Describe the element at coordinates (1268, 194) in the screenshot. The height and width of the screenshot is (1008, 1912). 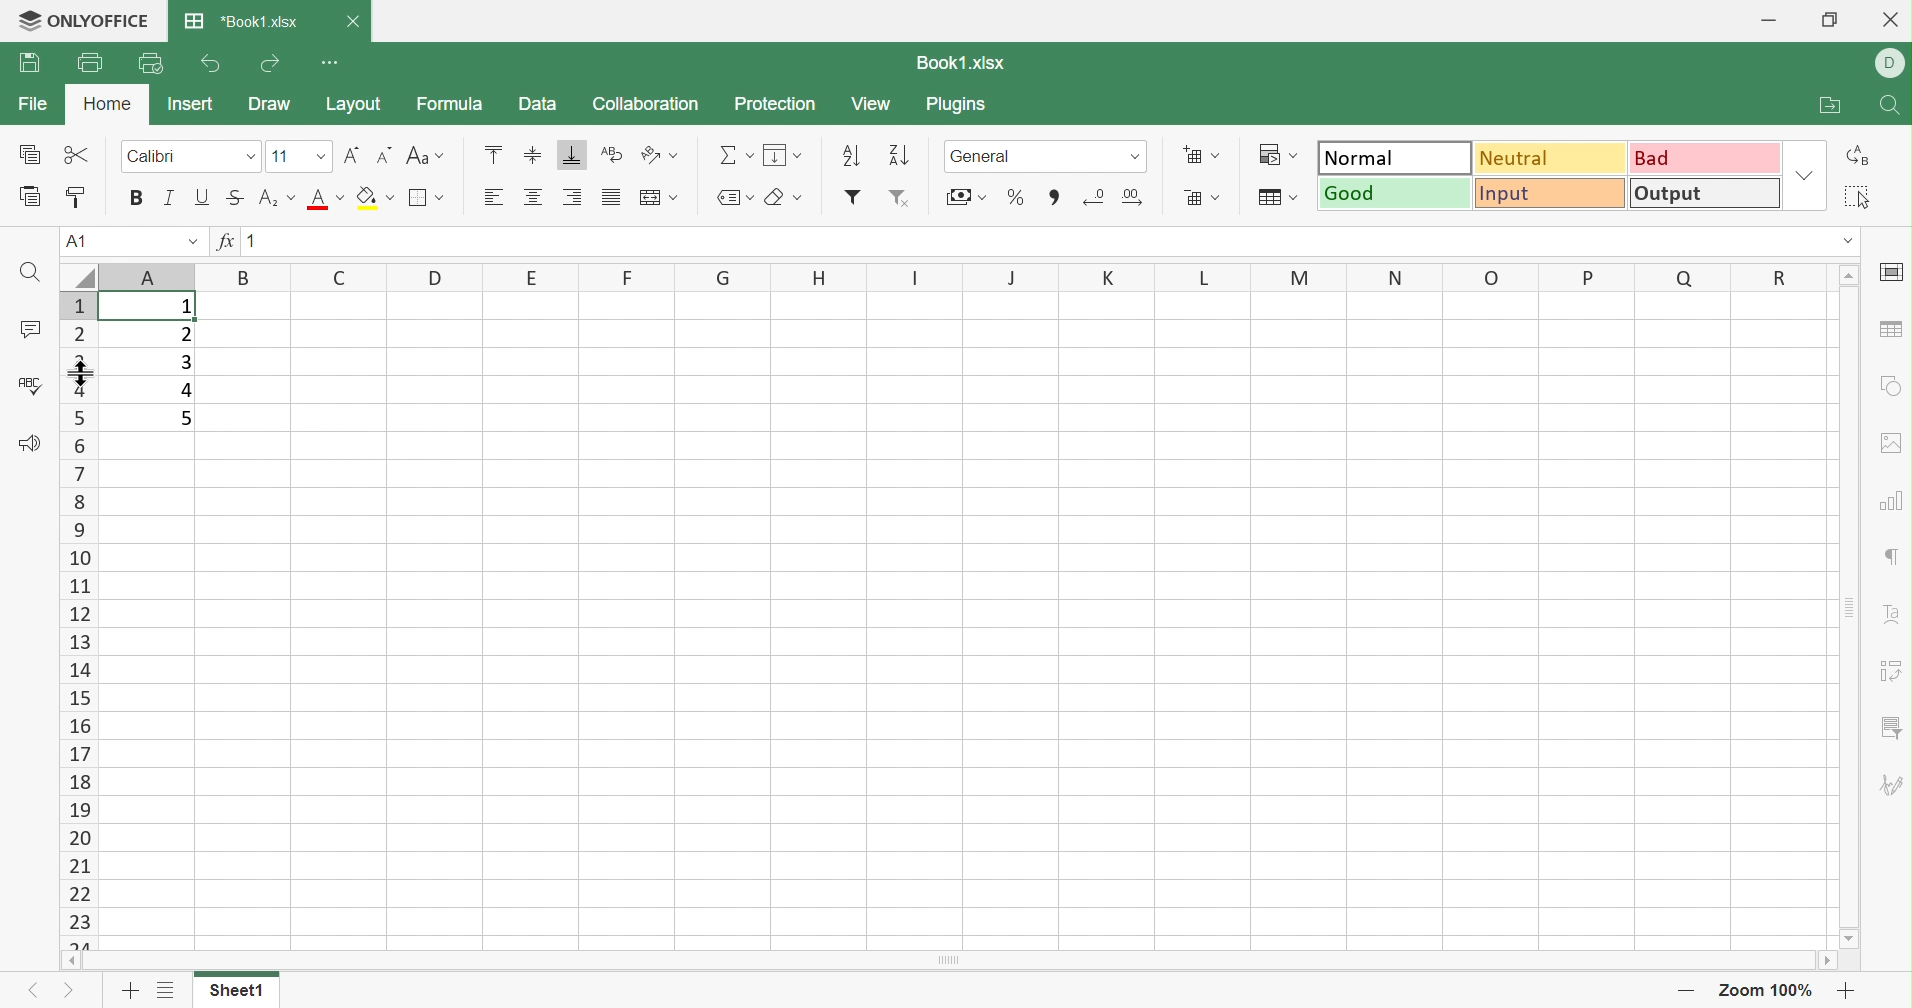
I see `Format as table template` at that location.